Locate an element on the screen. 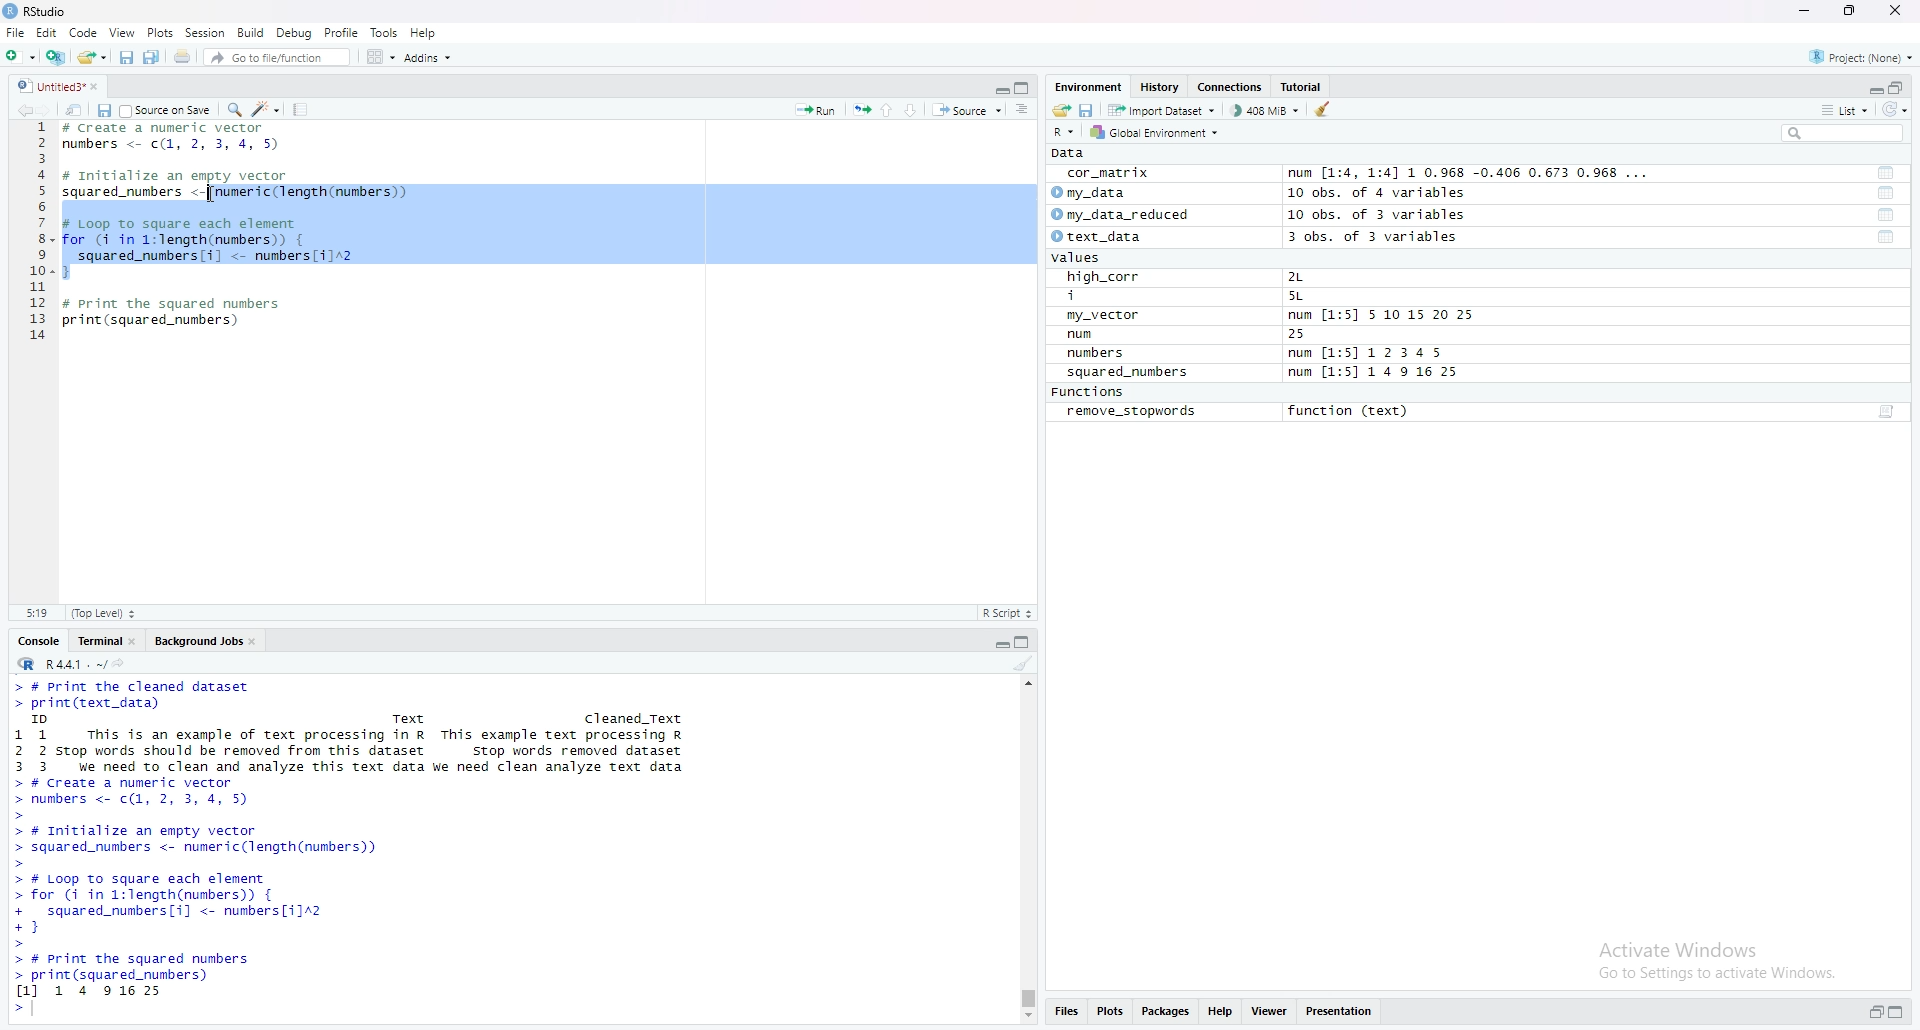  function (text) is located at coordinates (1351, 412).